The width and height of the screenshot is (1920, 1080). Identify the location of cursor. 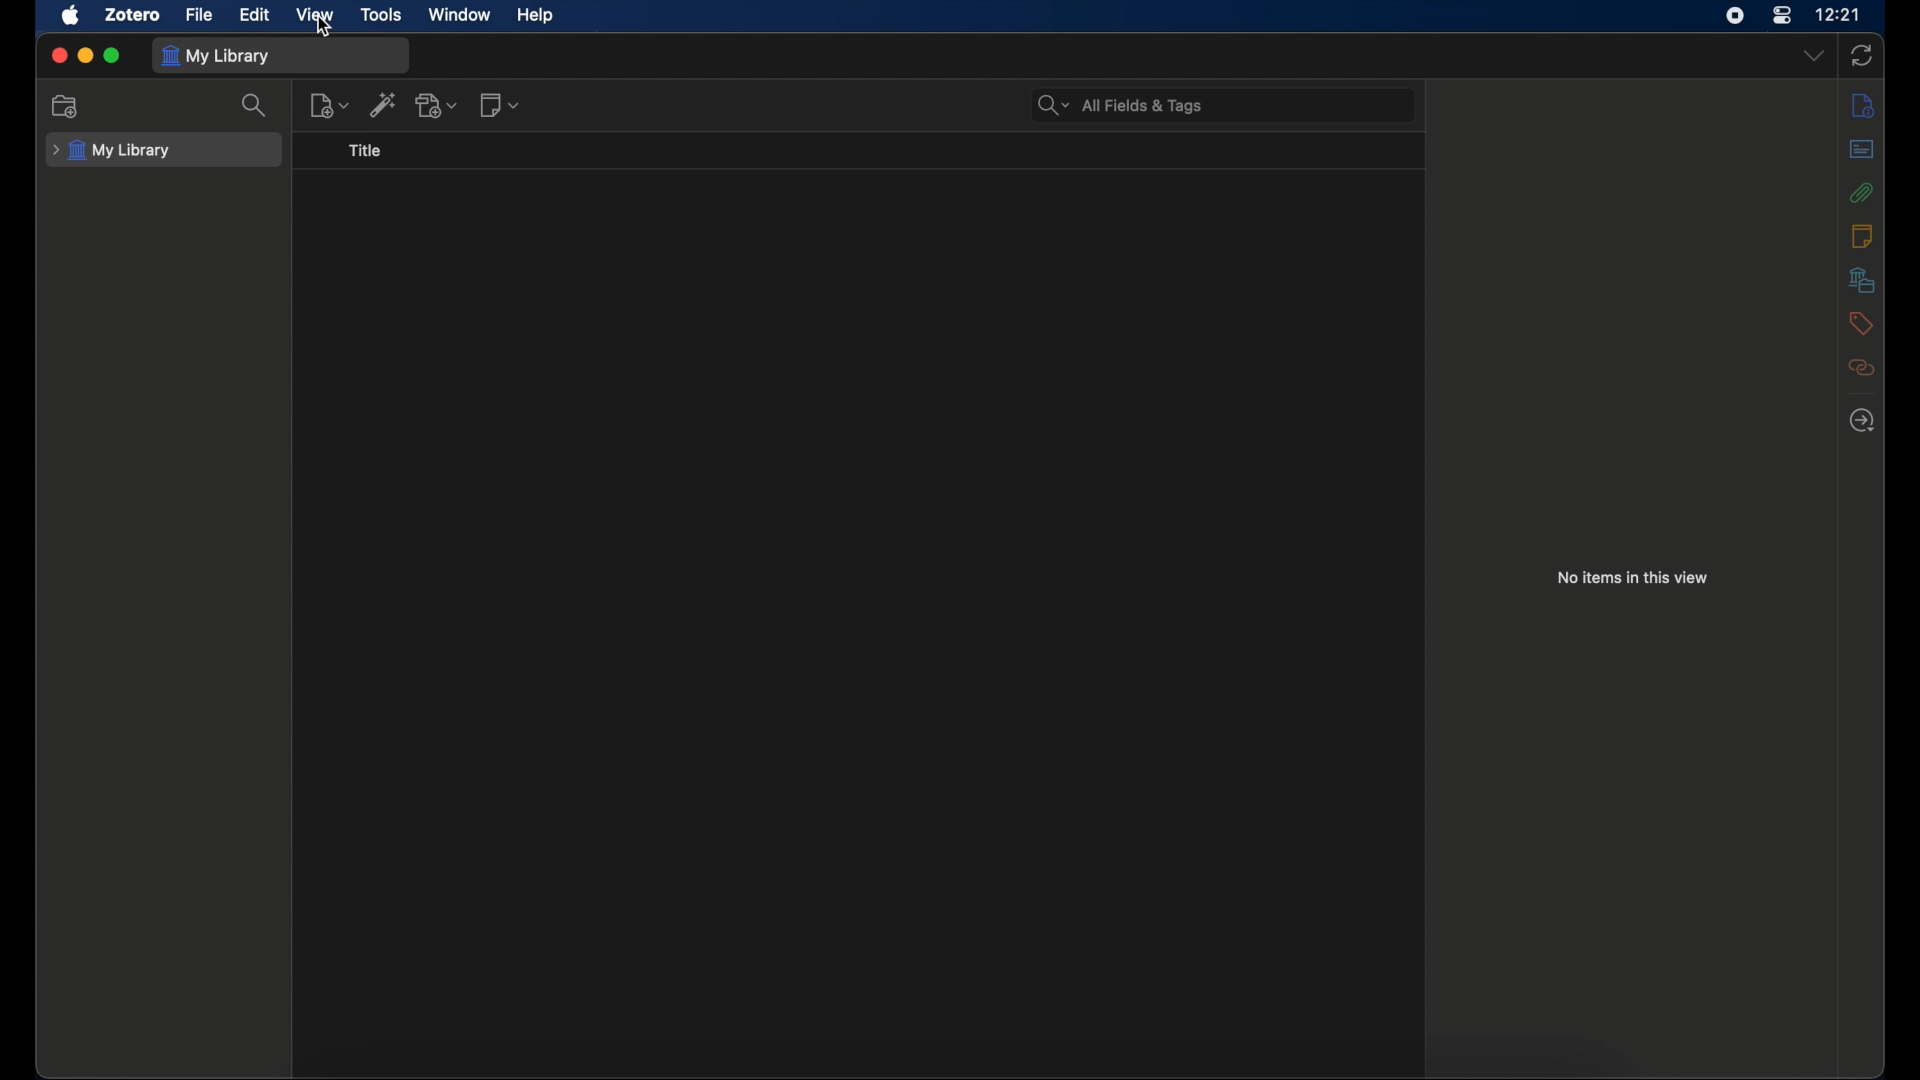
(324, 30).